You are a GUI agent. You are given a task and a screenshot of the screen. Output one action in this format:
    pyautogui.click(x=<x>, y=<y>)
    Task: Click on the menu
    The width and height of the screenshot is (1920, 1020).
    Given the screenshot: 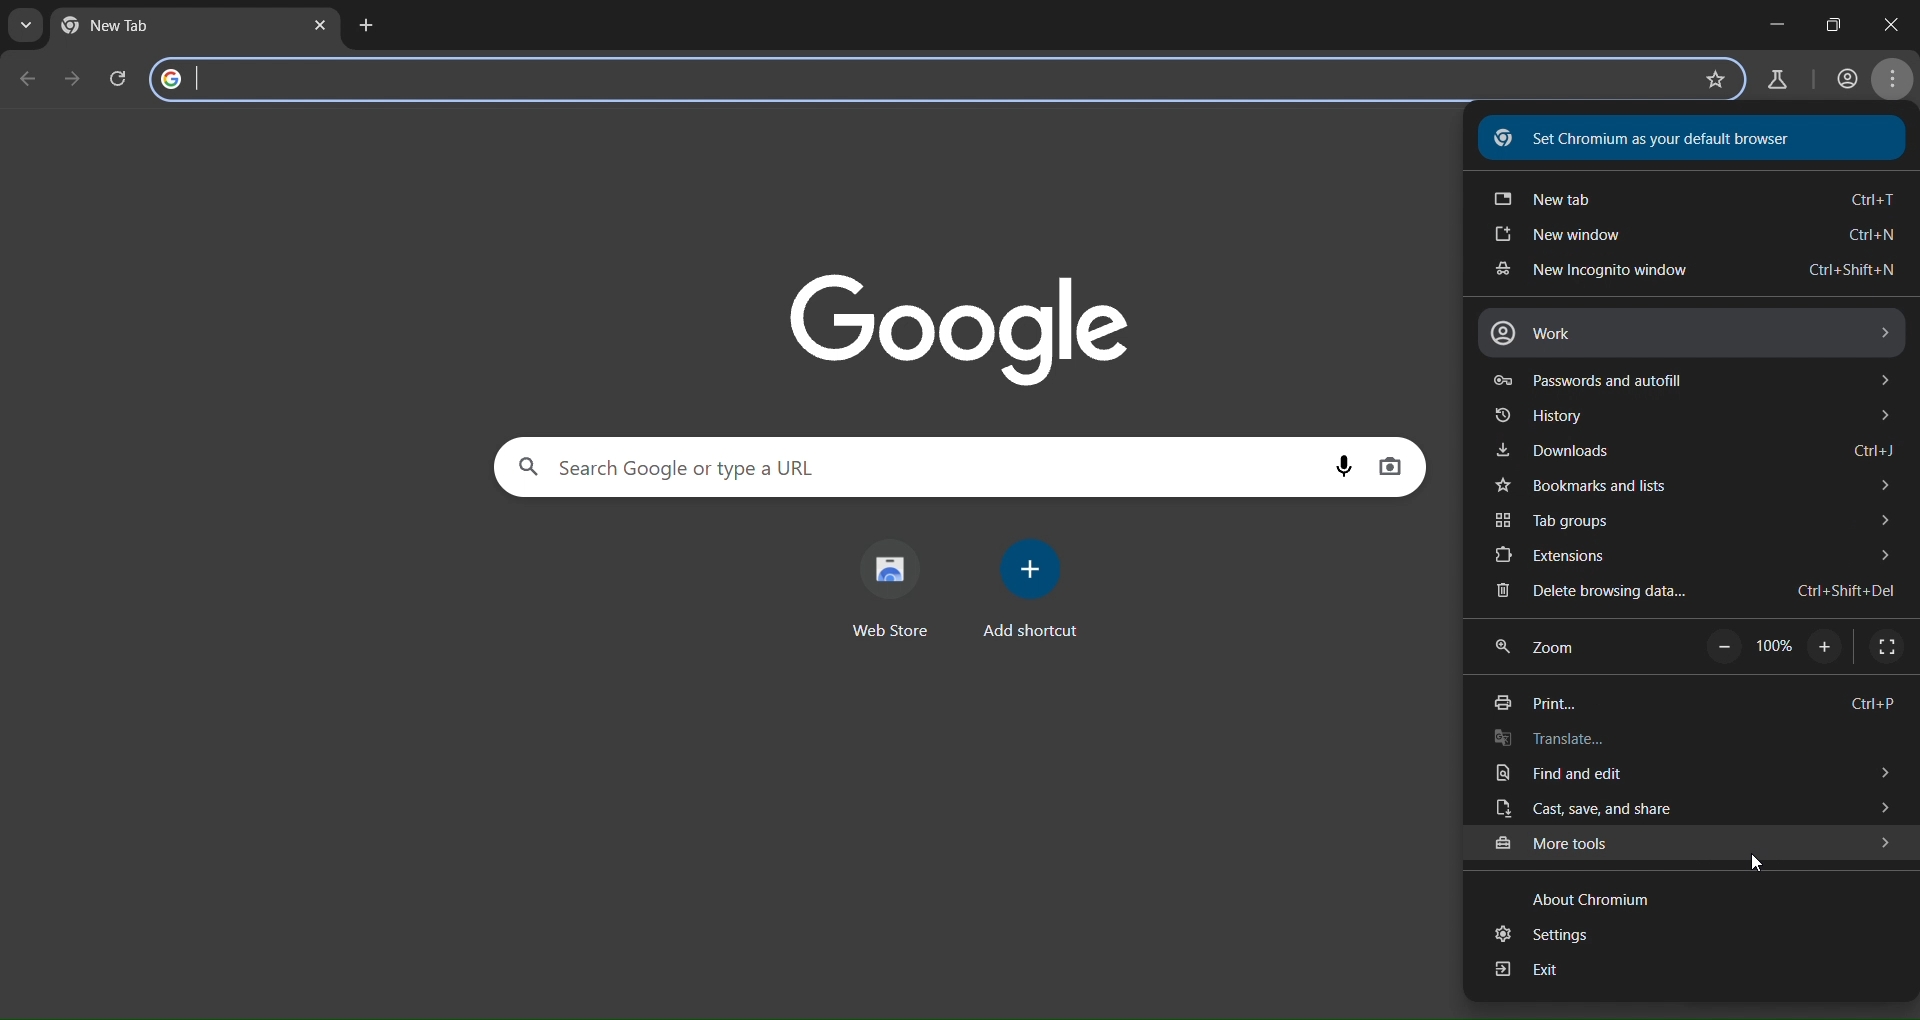 What is the action you would take?
    pyautogui.click(x=1893, y=83)
    